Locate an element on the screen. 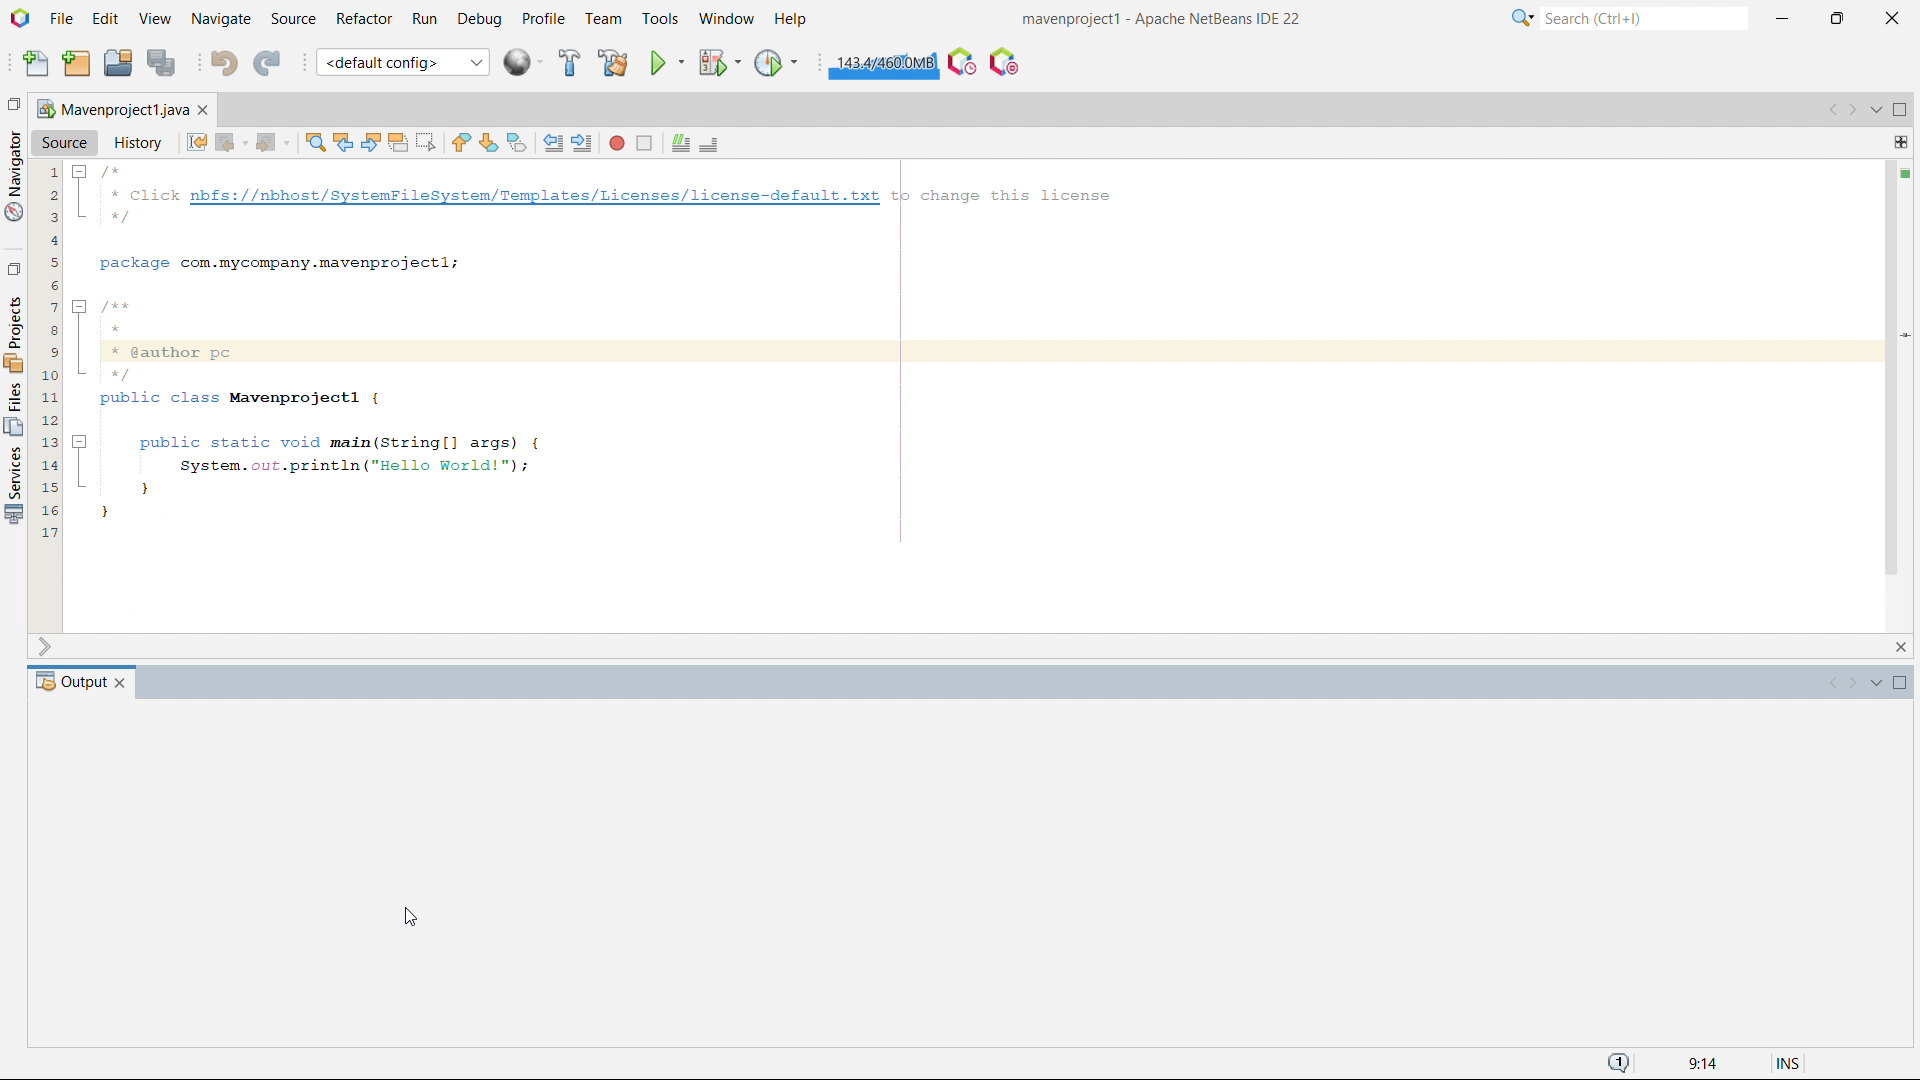  team is located at coordinates (605, 19).